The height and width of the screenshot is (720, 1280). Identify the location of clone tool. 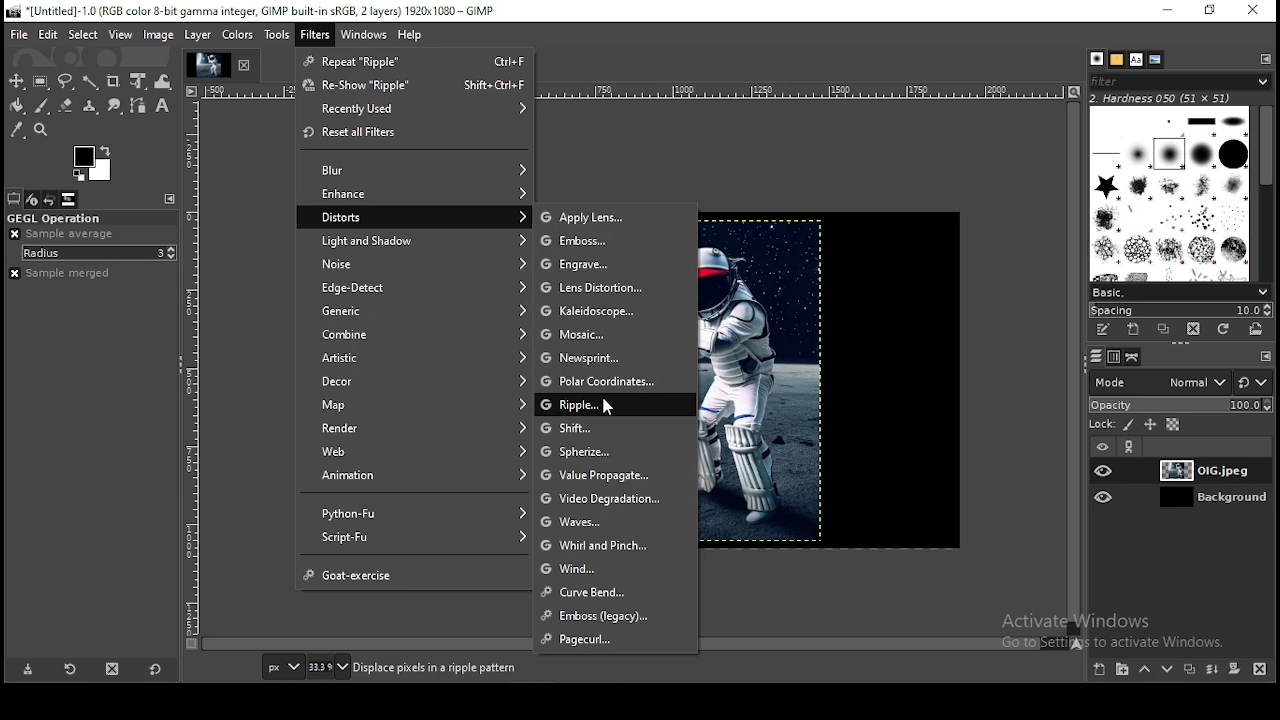
(91, 107).